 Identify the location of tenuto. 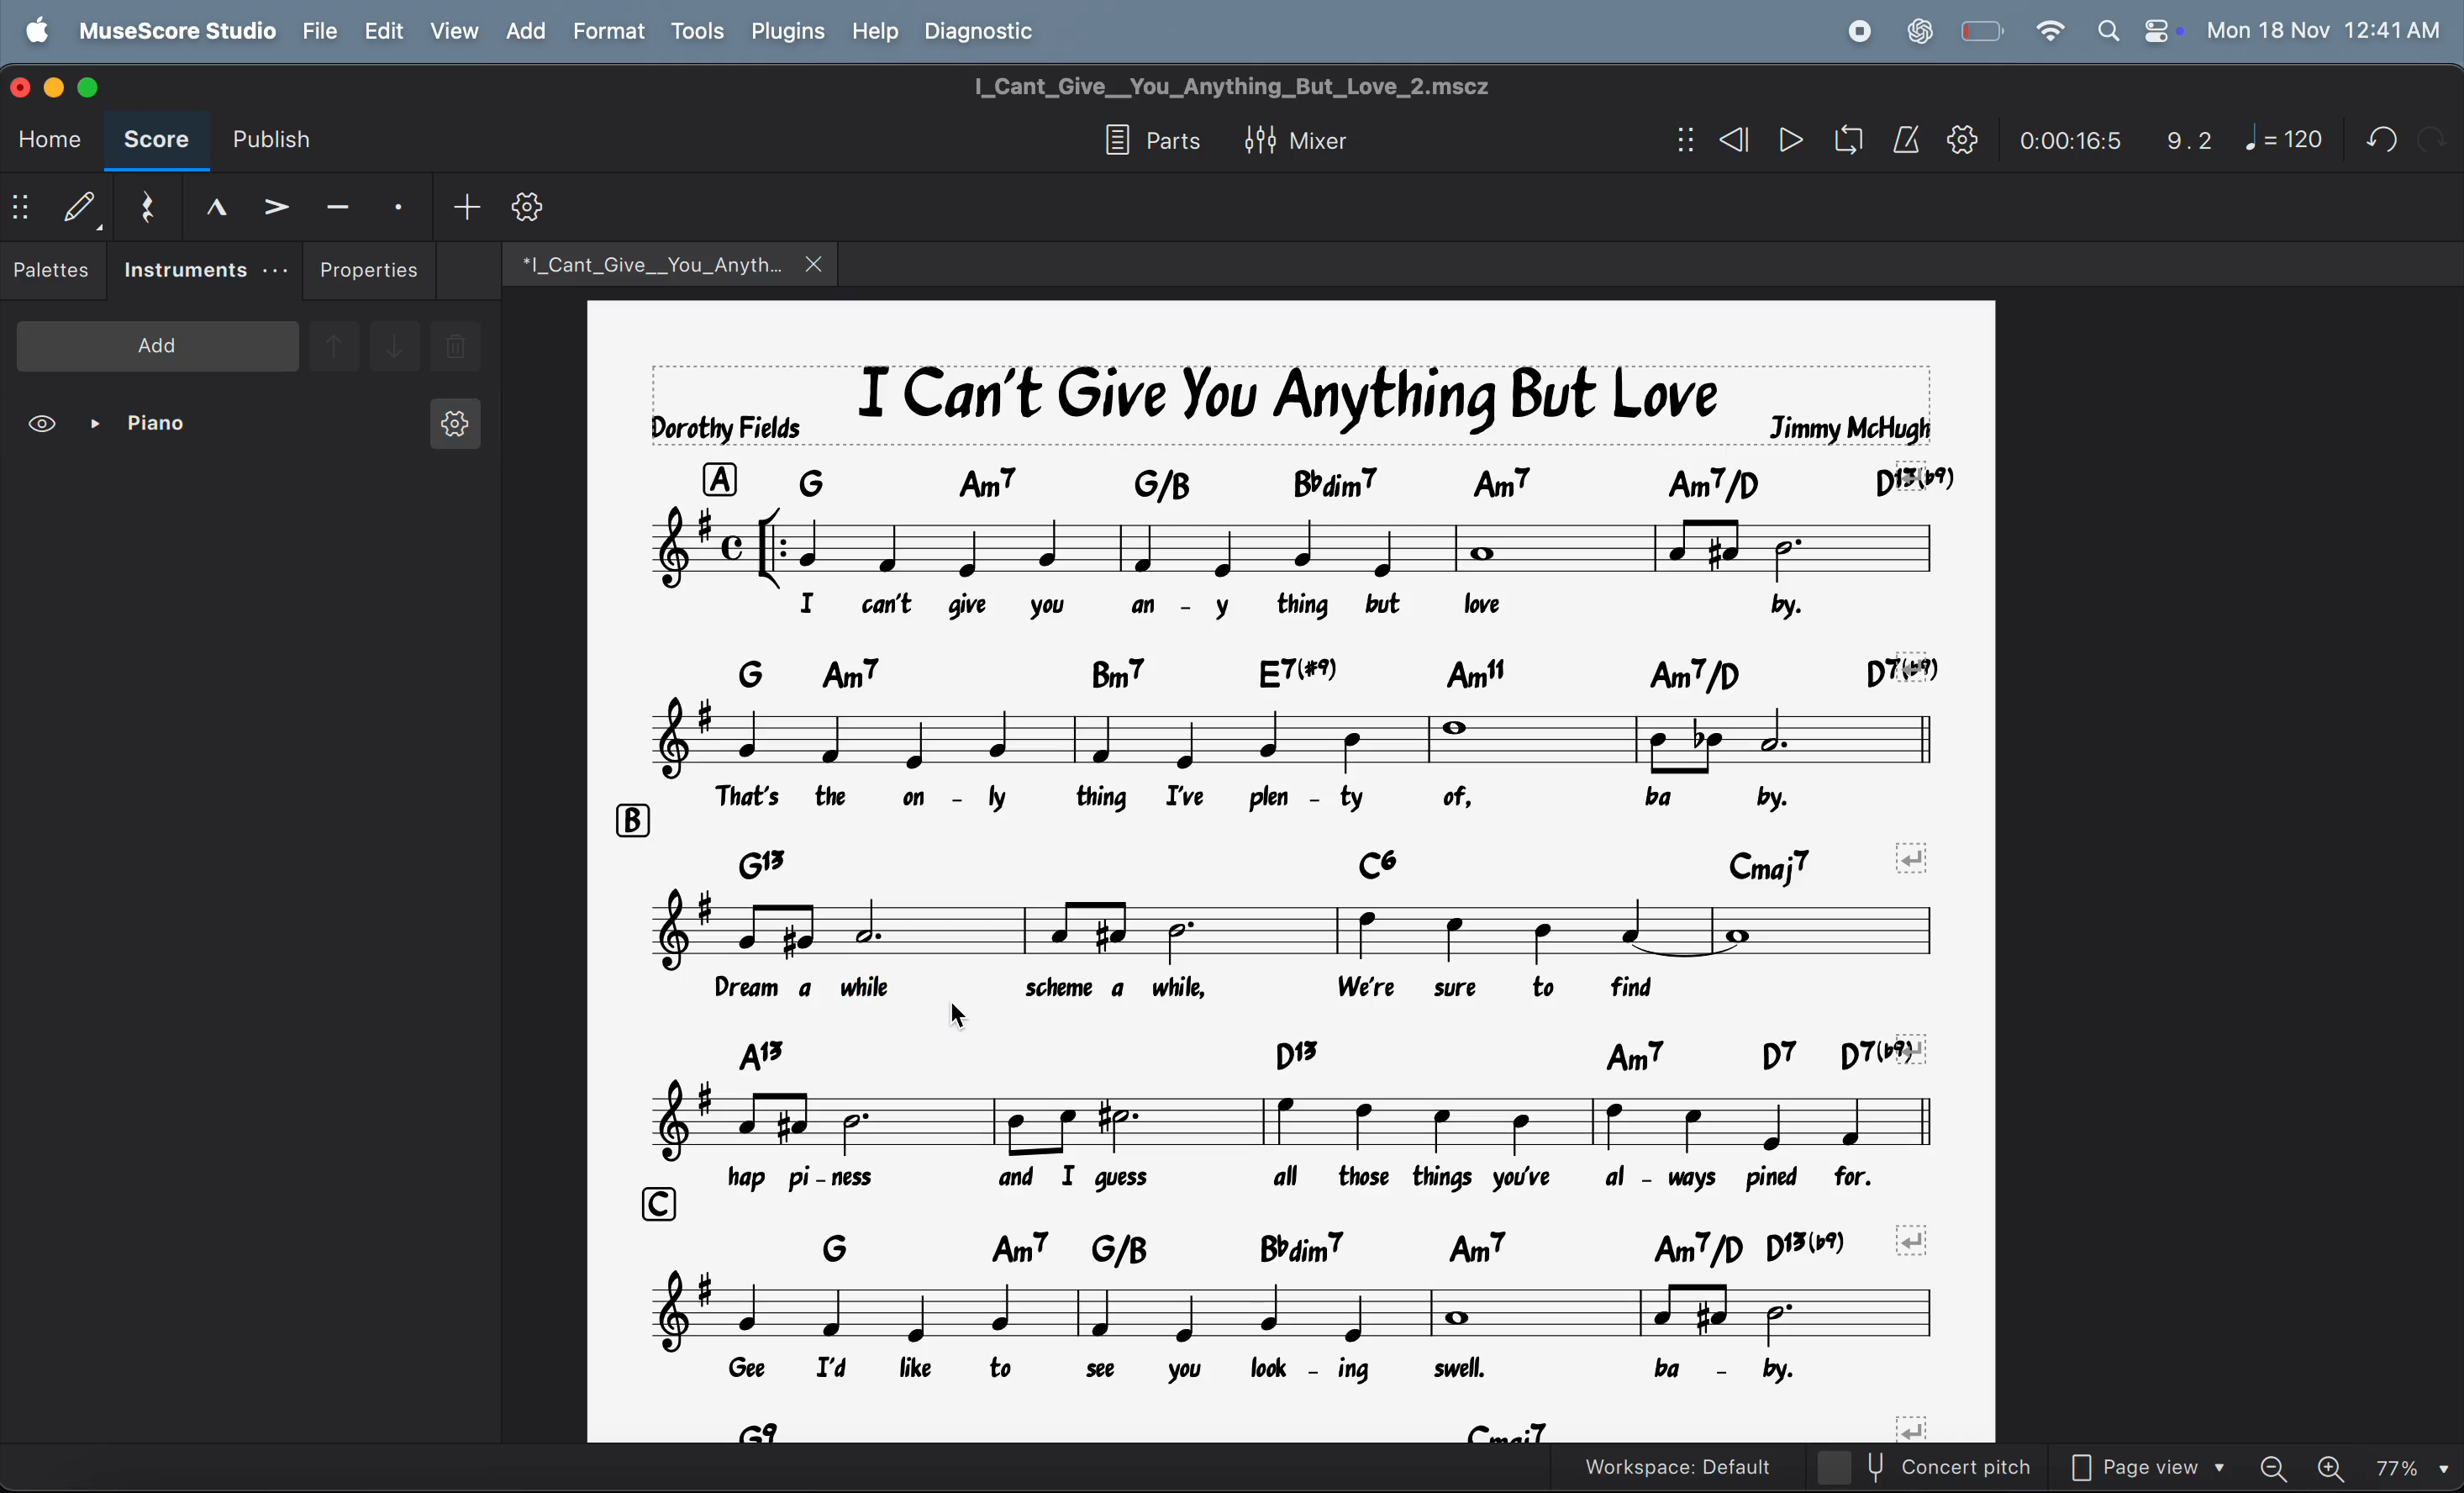
(330, 203).